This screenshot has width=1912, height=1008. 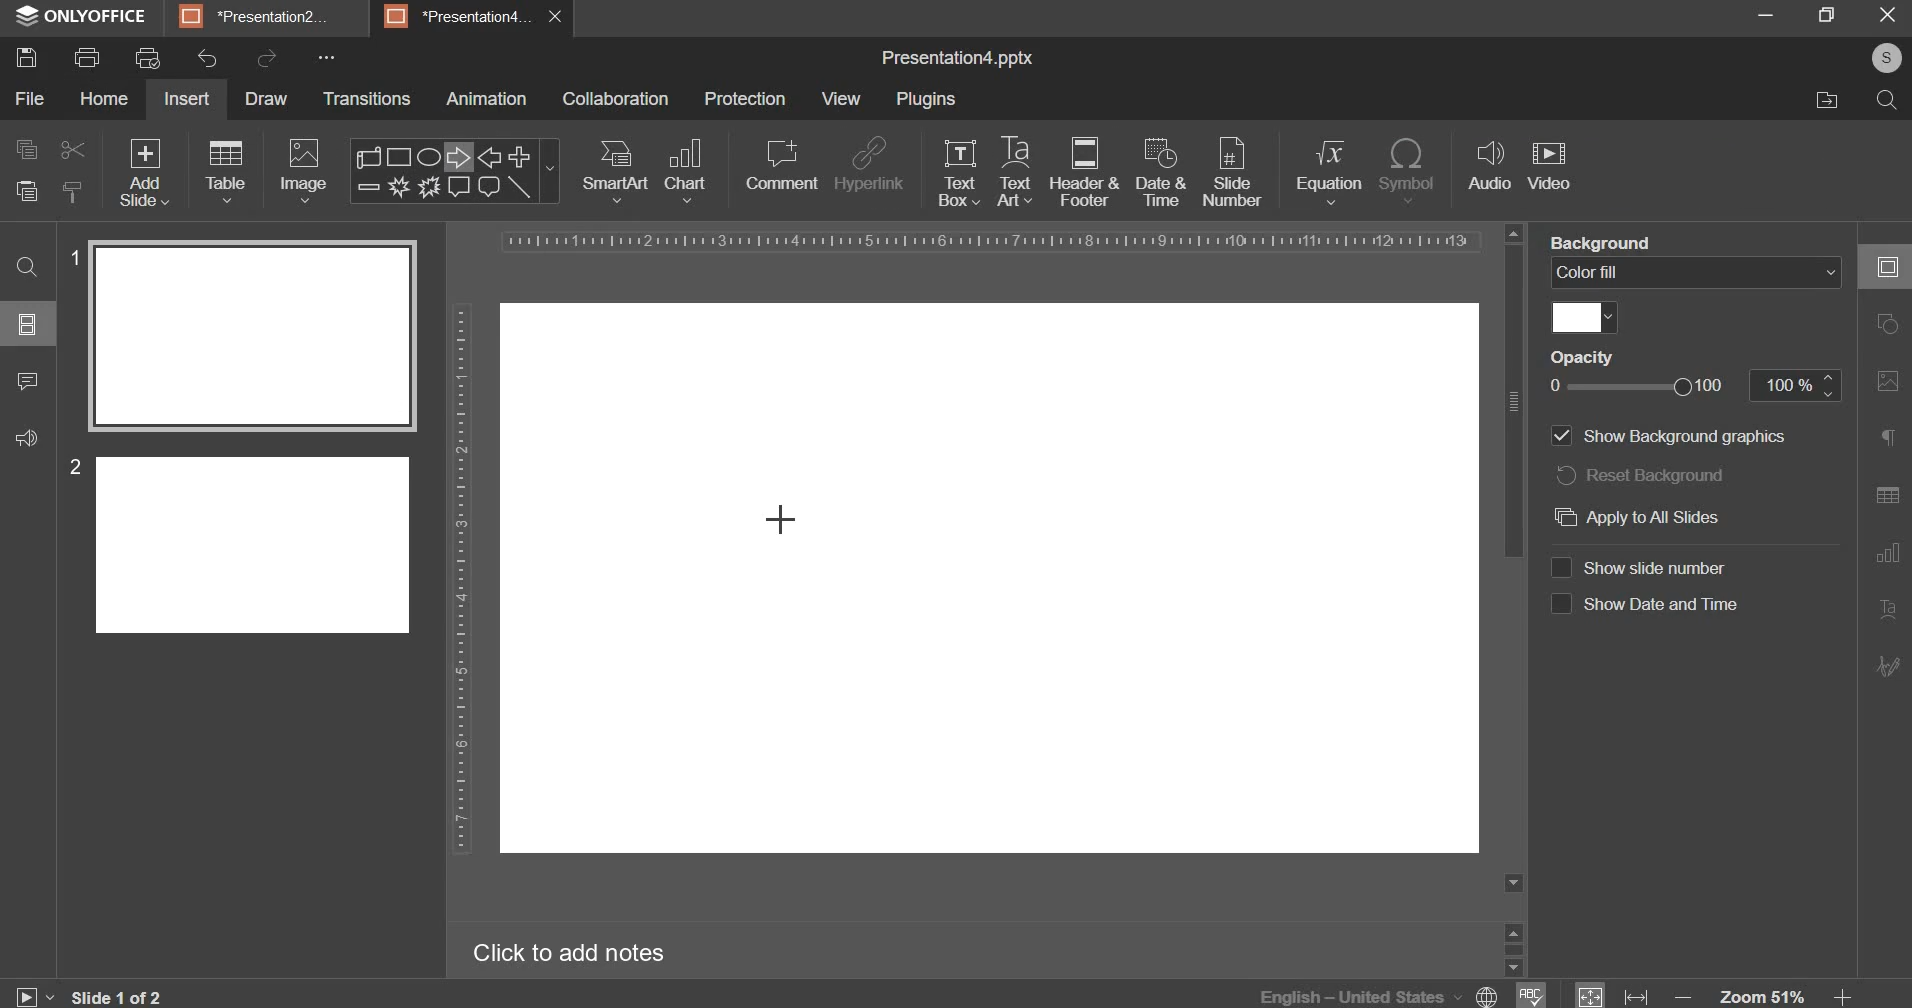 What do you see at coordinates (745, 100) in the screenshot?
I see `protection` at bounding box center [745, 100].